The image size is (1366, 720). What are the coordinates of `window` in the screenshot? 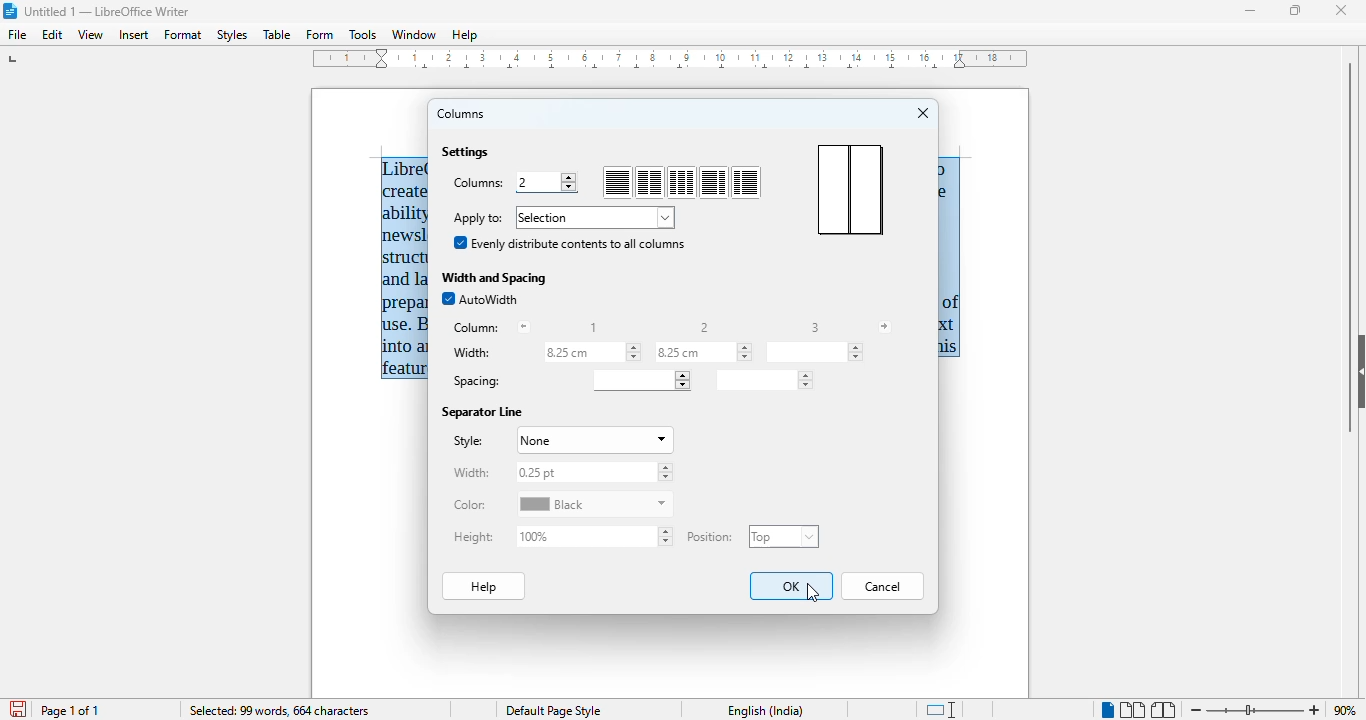 It's located at (414, 35).